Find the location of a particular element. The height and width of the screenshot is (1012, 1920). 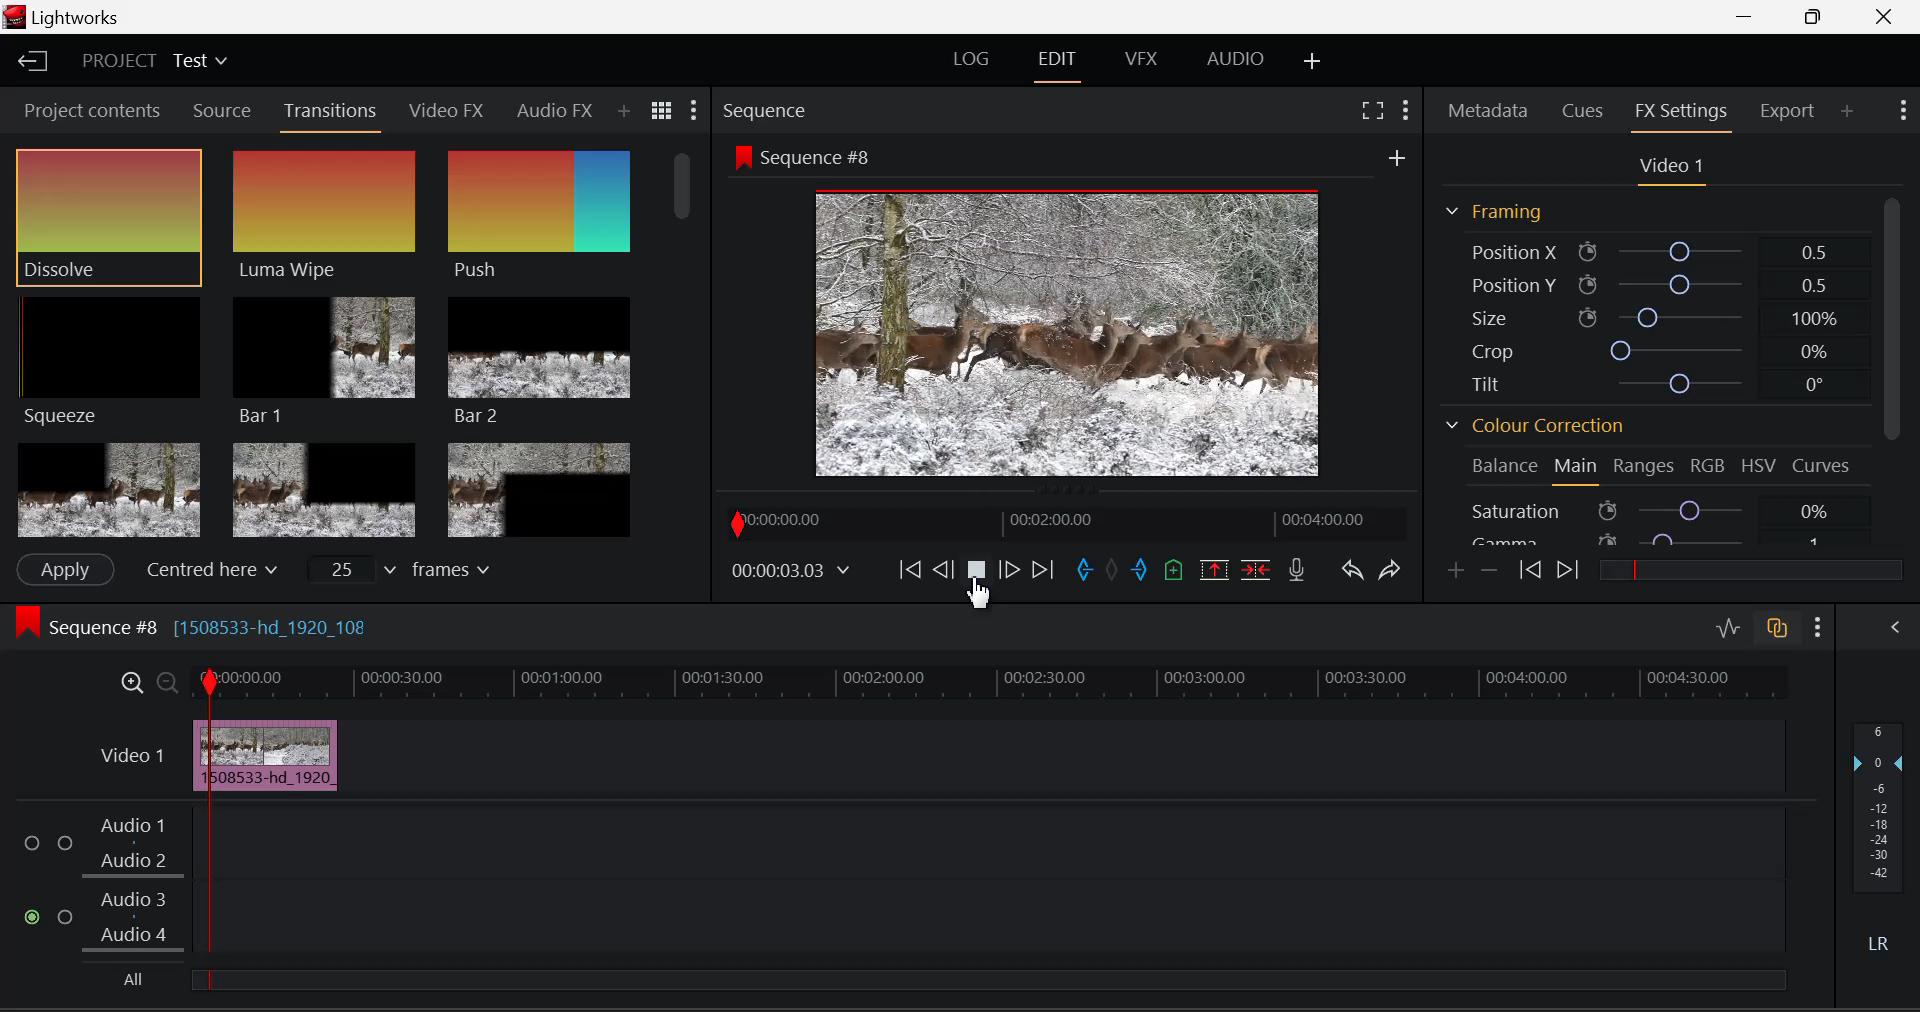

Go Back is located at coordinates (943, 571).